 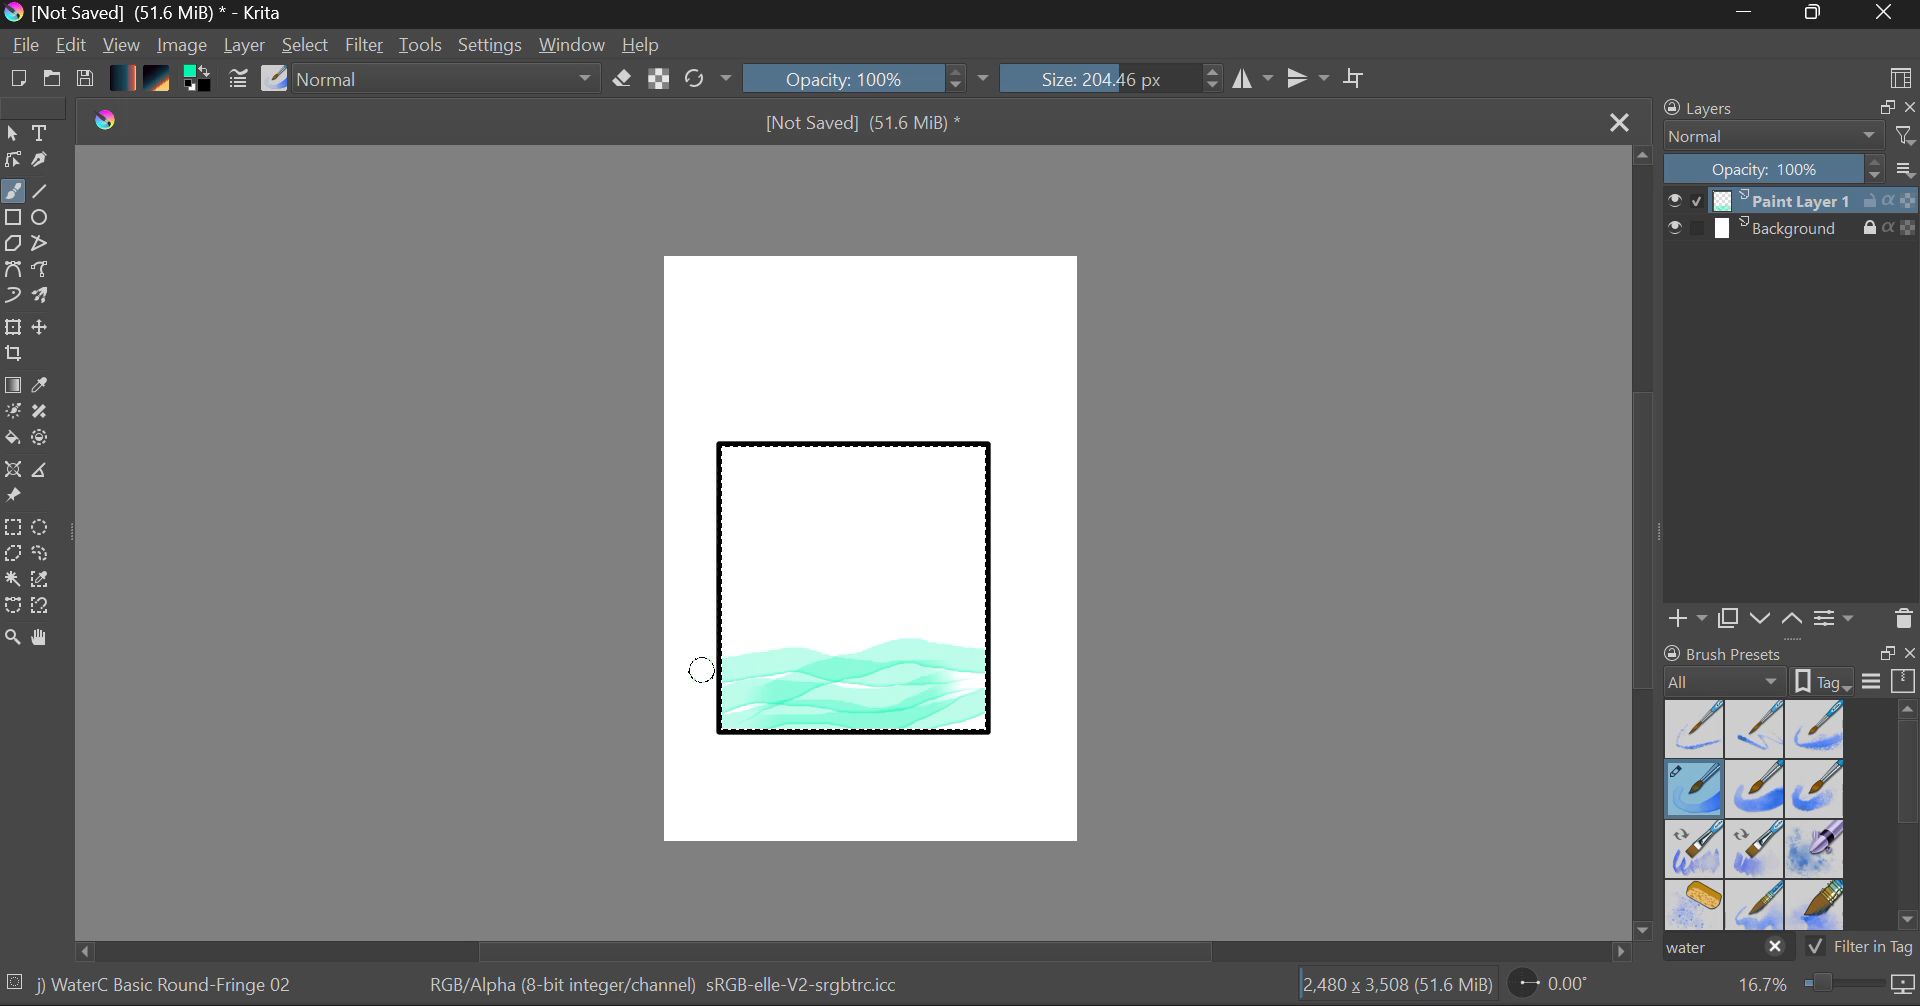 I want to click on Edit Shapes, so click(x=12, y=162).